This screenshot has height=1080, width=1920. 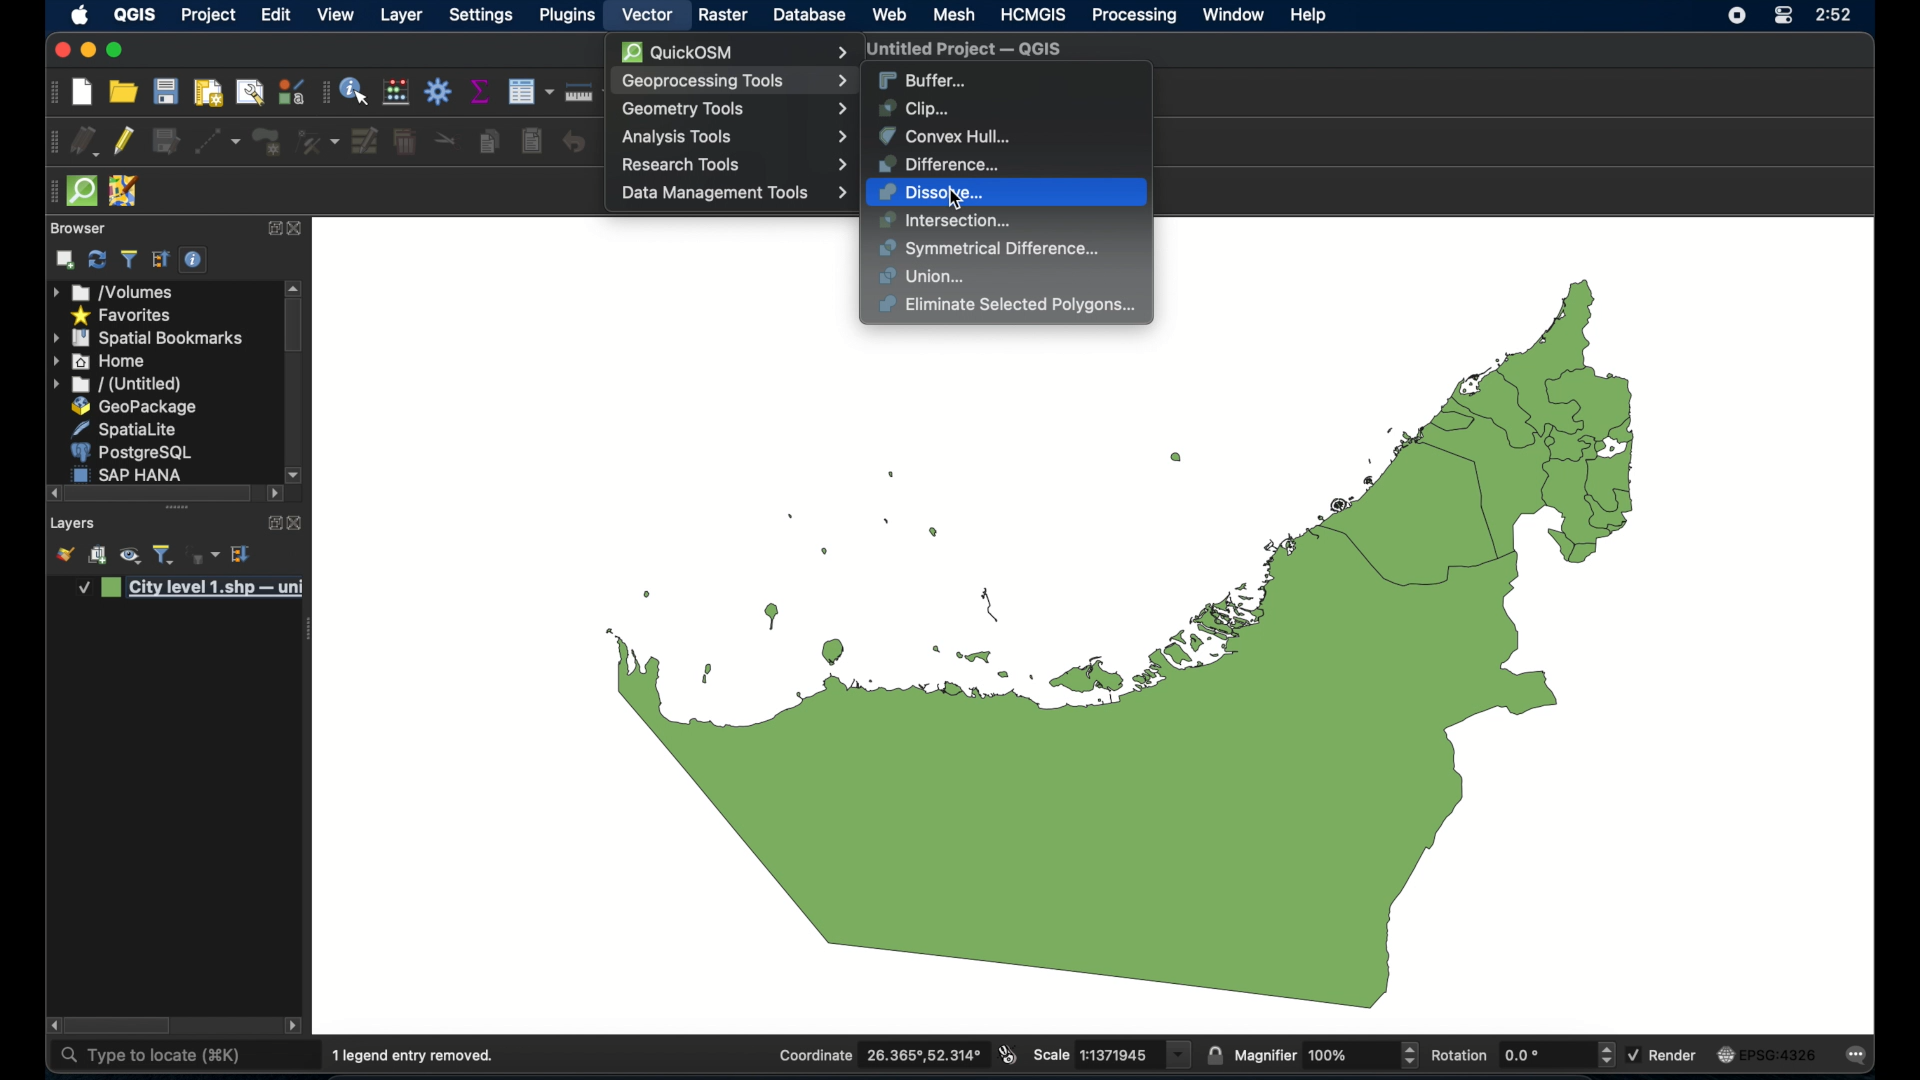 I want to click on scroll box, so click(x=121, y=1026).